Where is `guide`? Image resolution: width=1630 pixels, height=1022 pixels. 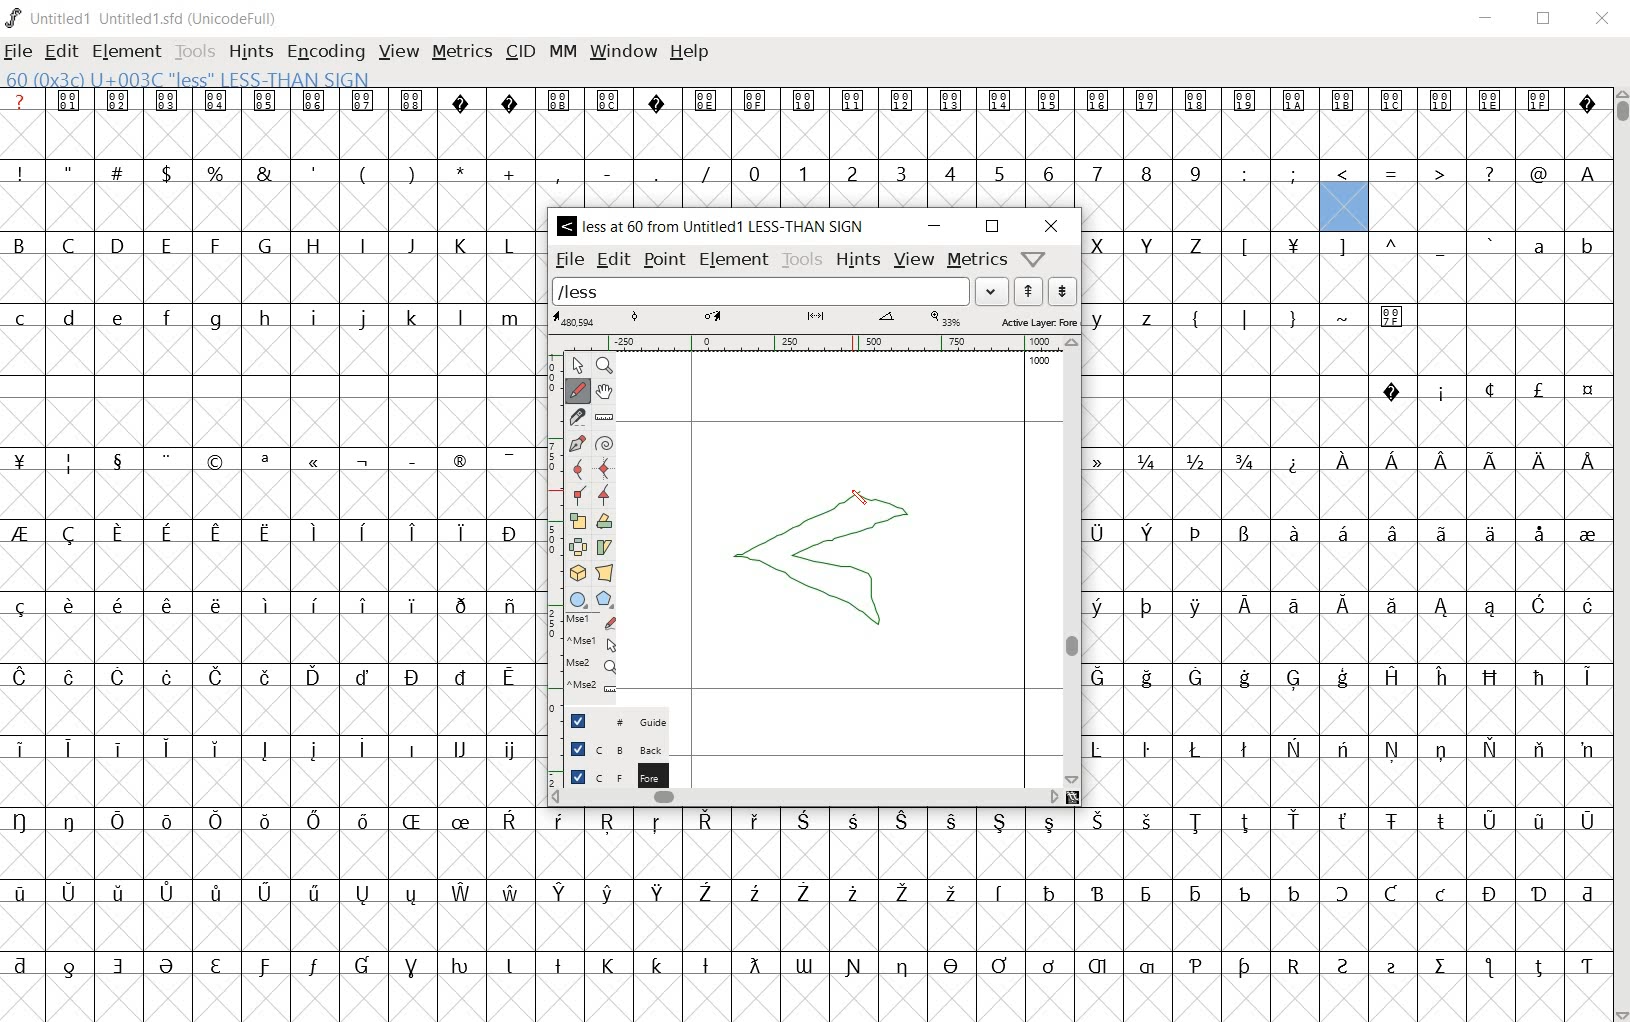 guide is located at coordinates (615, 721).